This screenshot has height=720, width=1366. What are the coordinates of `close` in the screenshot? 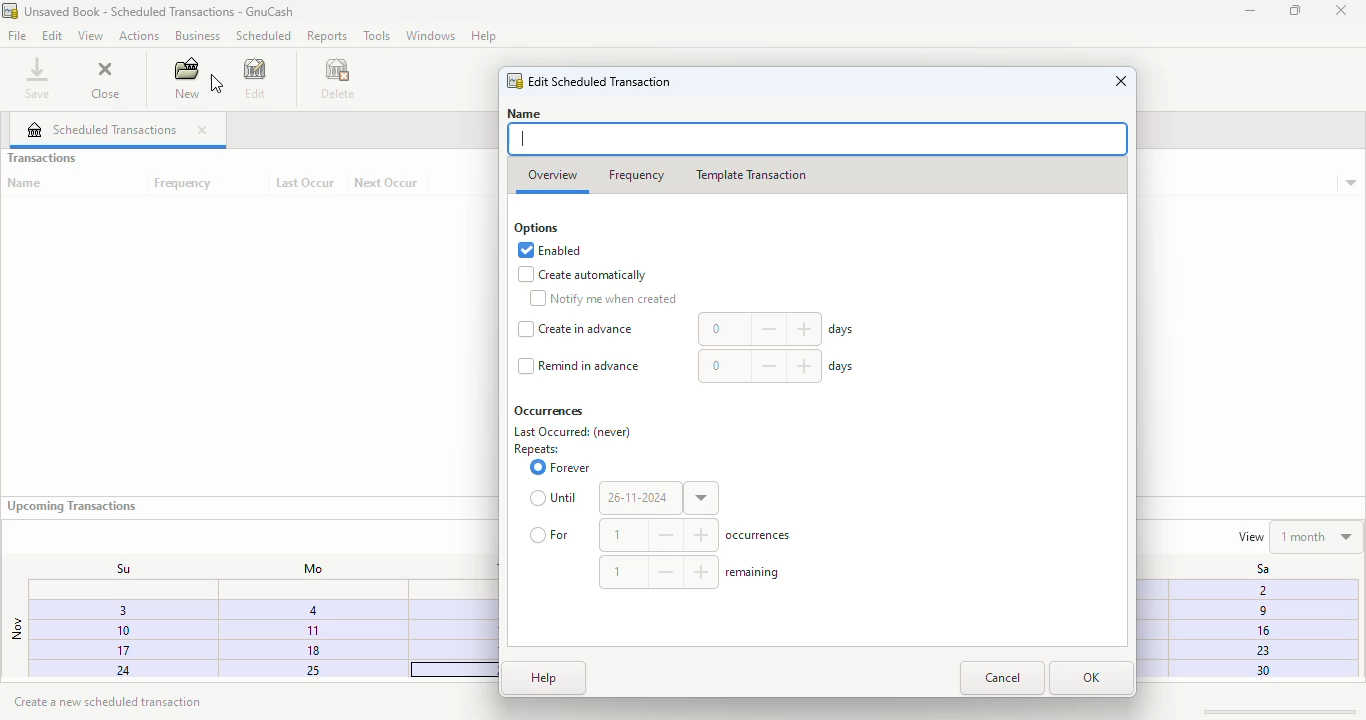 It's located at (105, 77).